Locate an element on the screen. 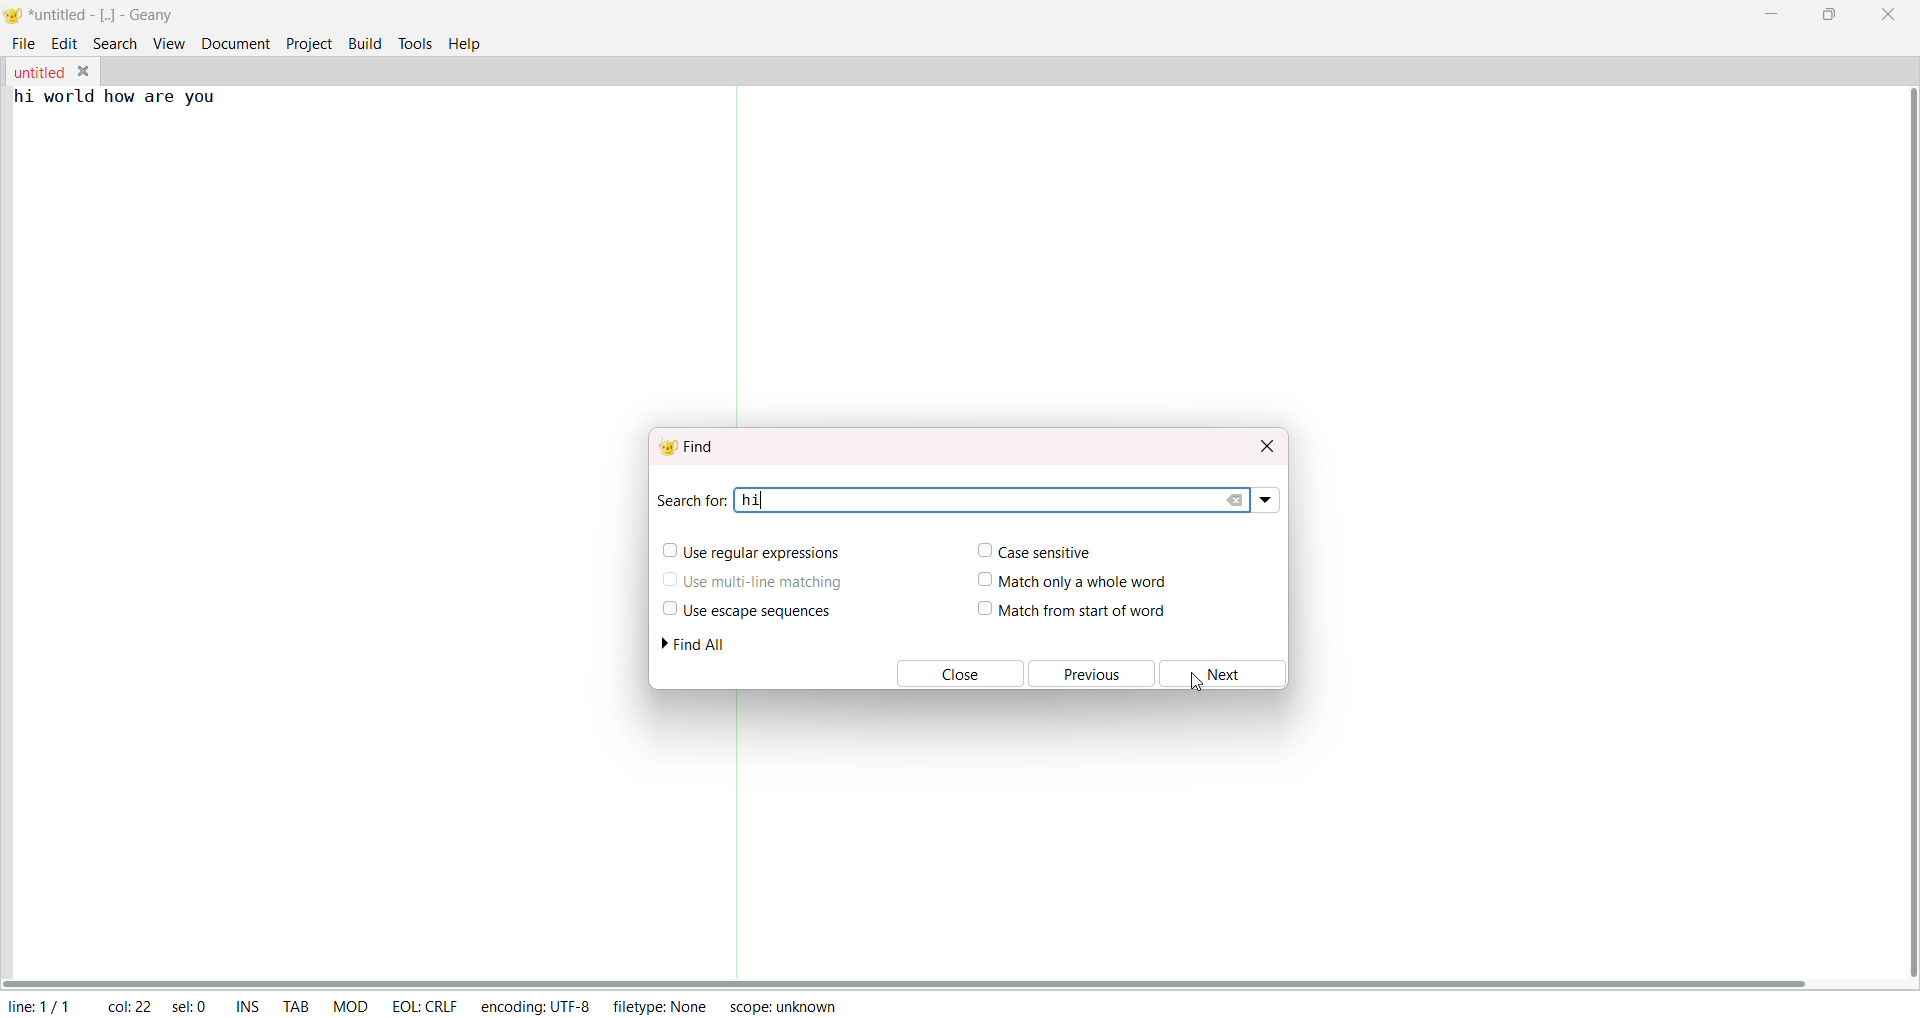 This screenshot has height=1018, width=1920. document is located at coordinates (233, 43).